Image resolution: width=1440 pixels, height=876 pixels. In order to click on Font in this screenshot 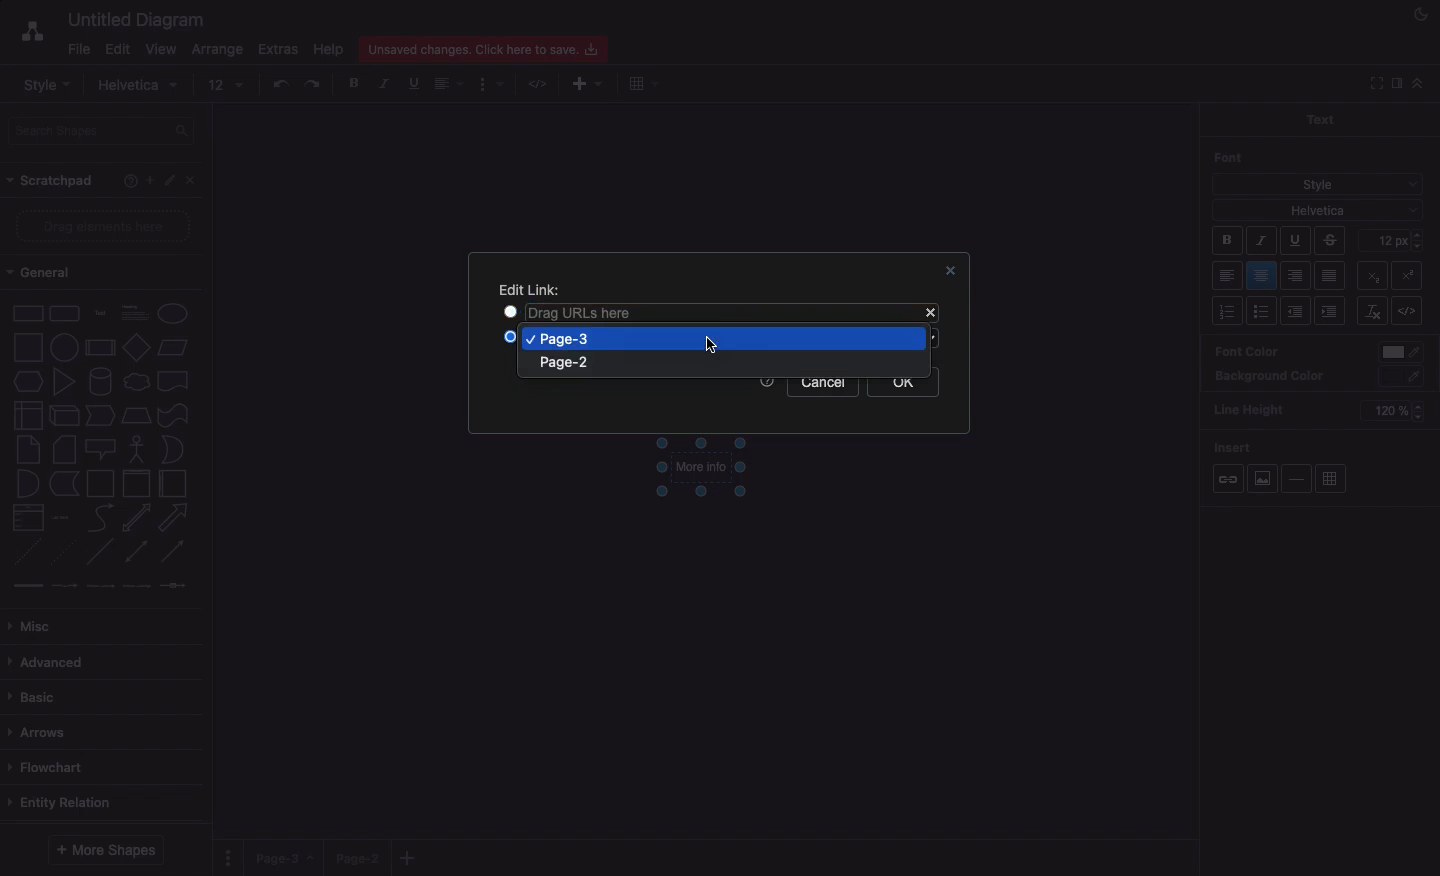, I will do `click(1230, 157)`.